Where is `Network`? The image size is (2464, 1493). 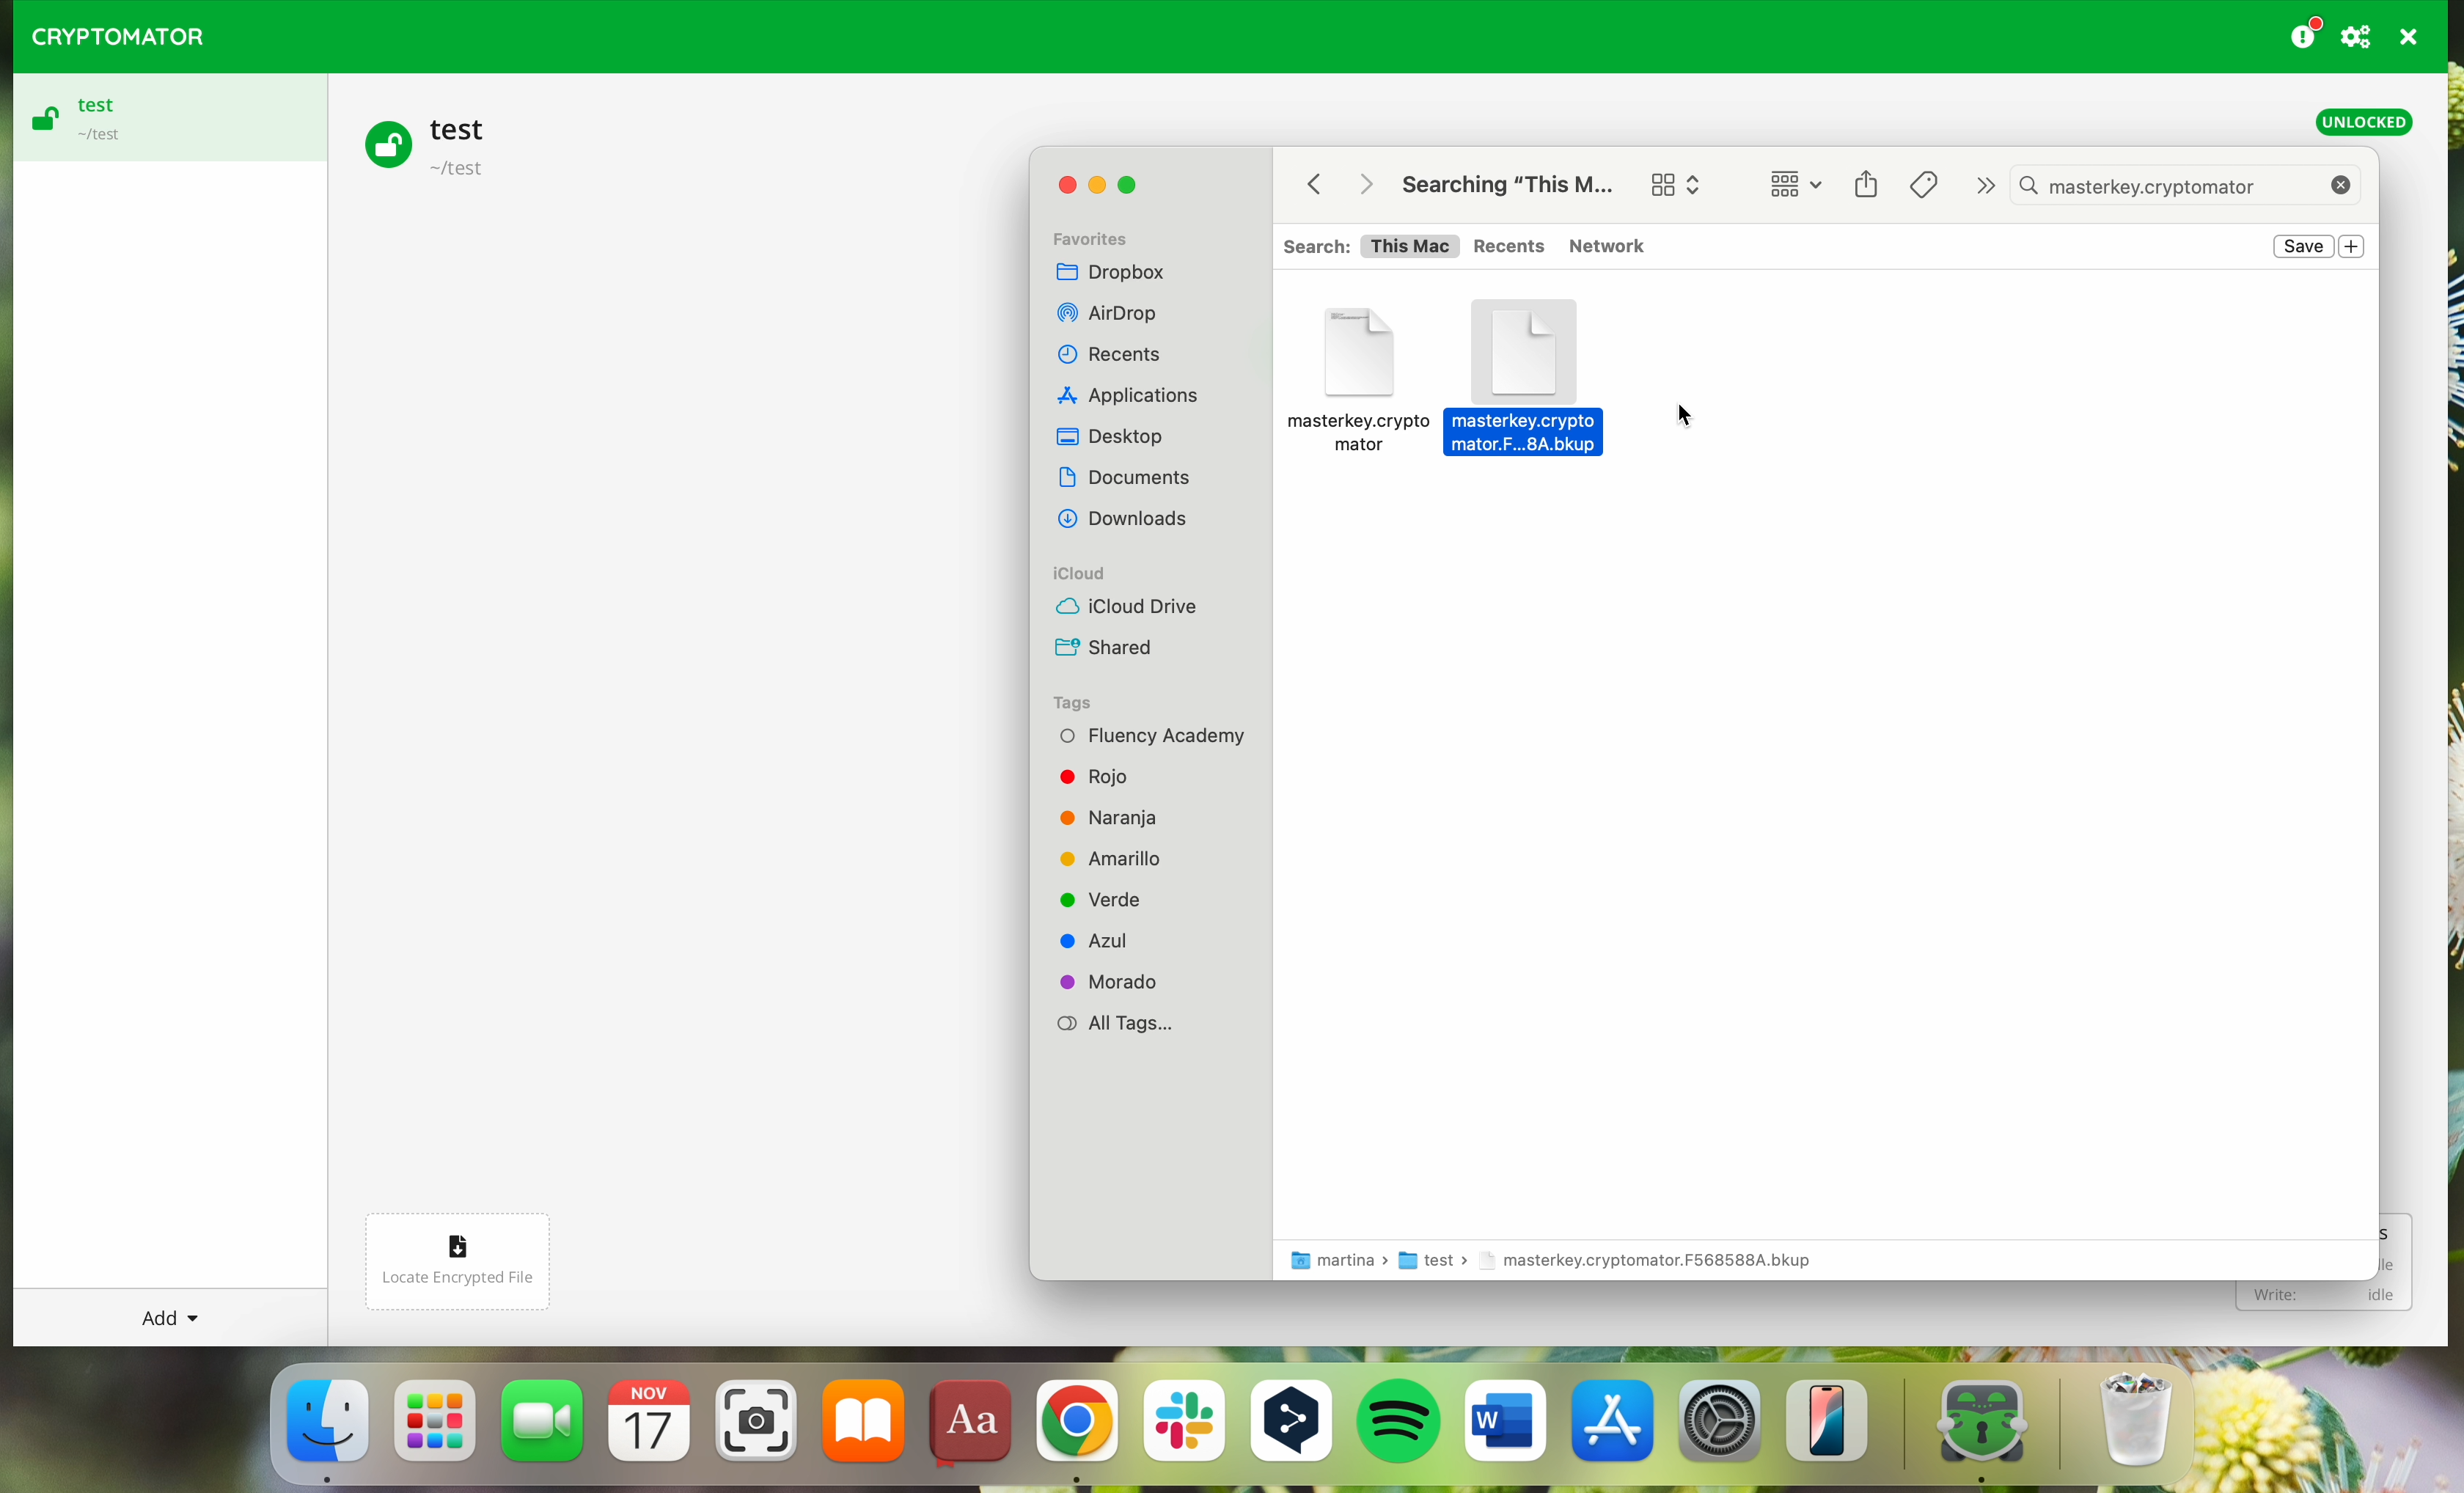
Network is located at coordinates (1611, 244).